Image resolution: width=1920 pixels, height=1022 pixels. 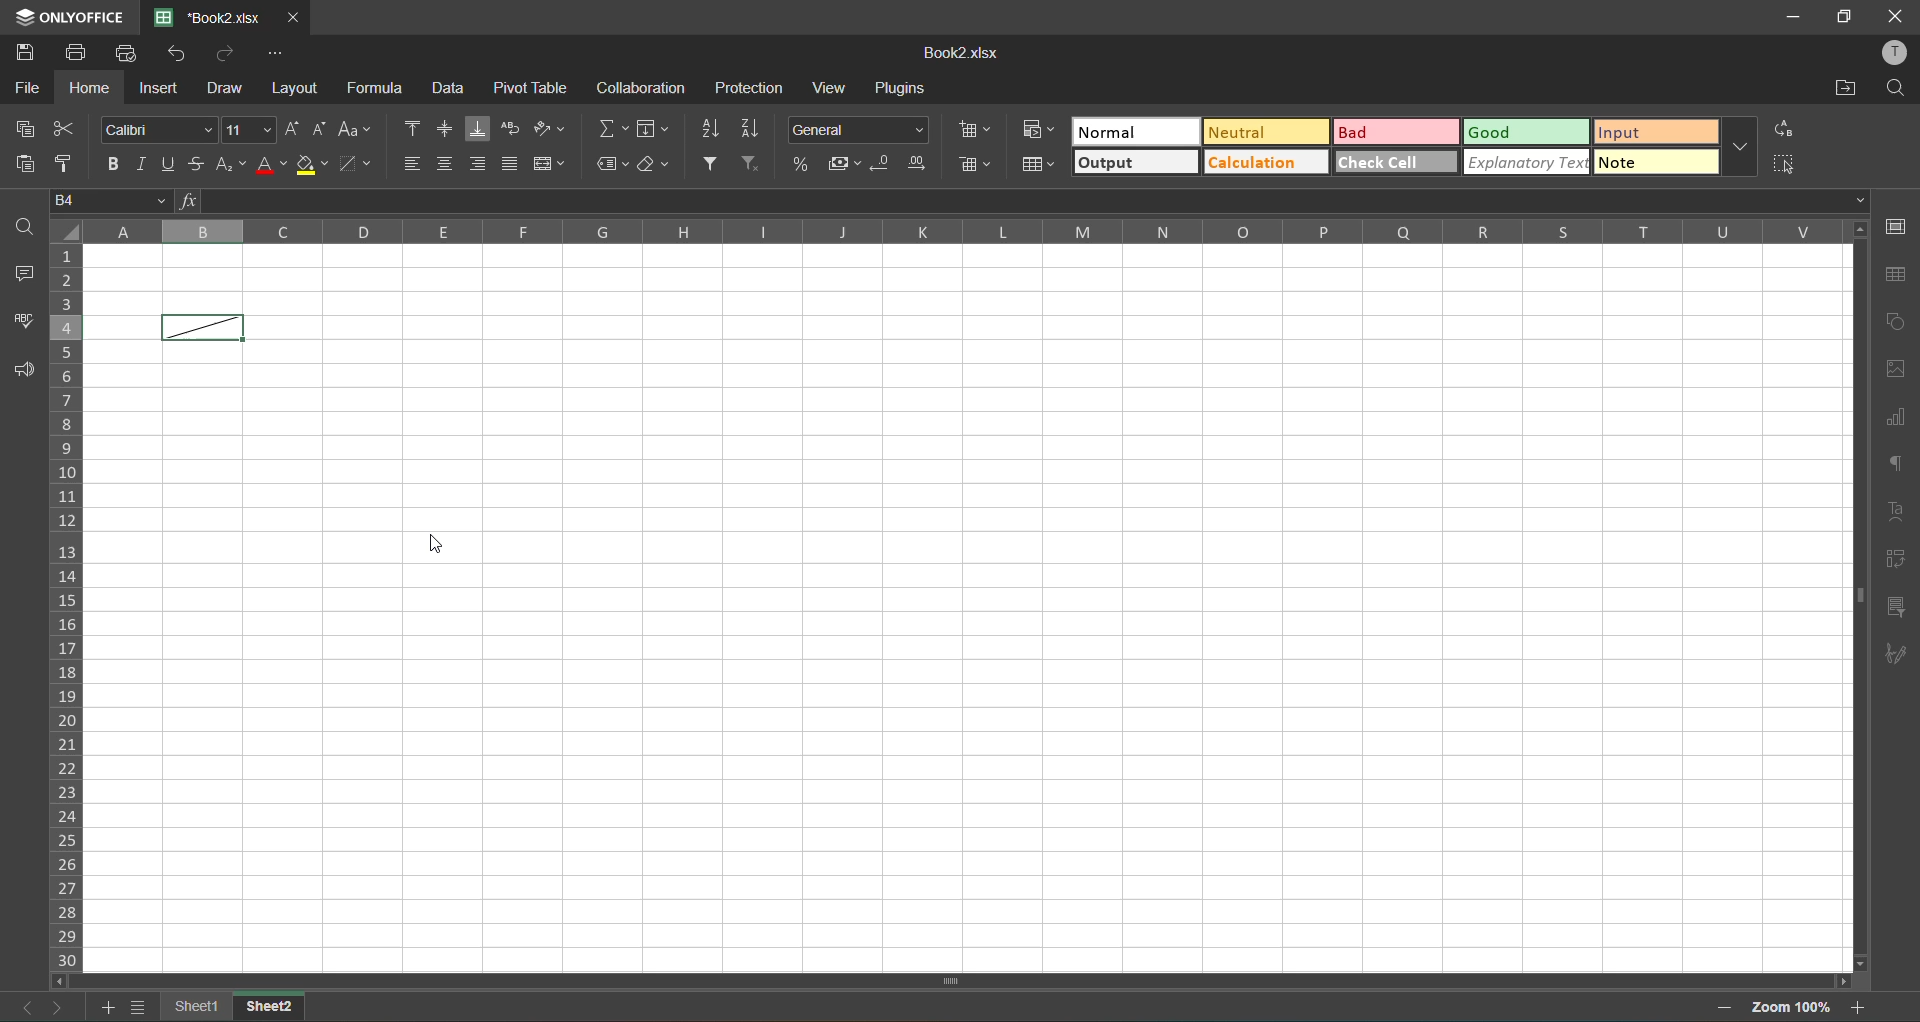 What do you see at coordinates (293, 89) in the screenshot?
I see `layout` at bounding box center [293, 89].